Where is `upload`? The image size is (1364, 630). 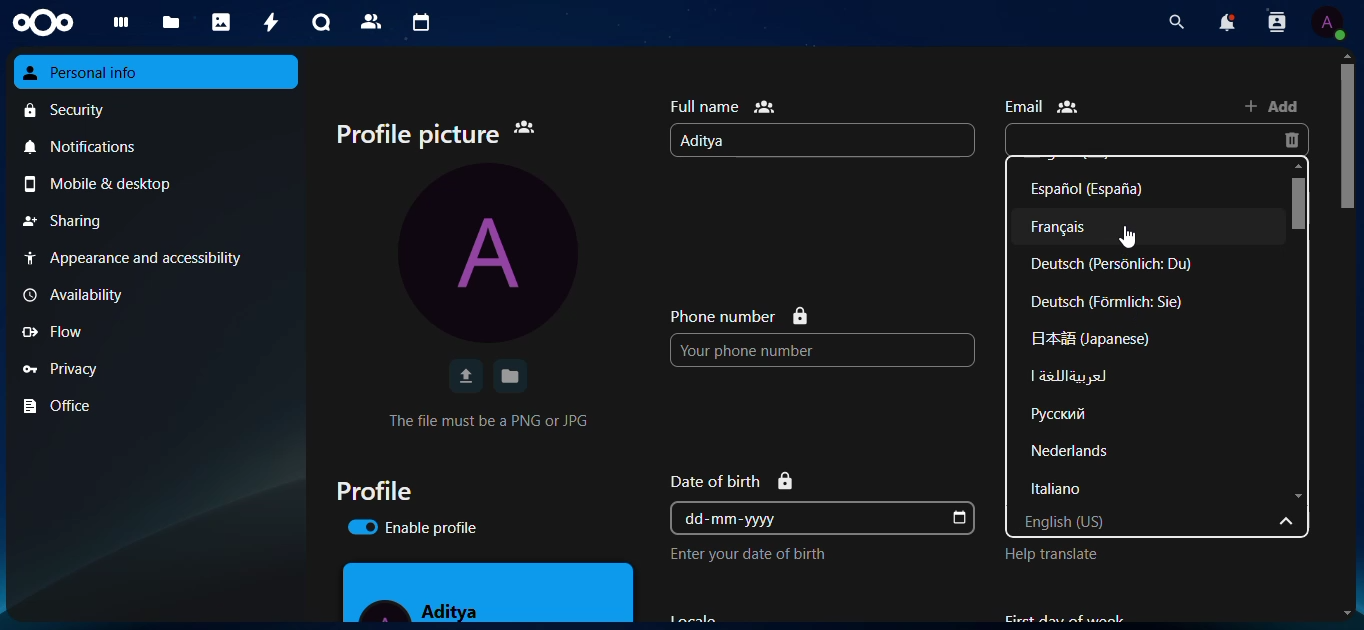
upload is located at coordinates (465, 377).